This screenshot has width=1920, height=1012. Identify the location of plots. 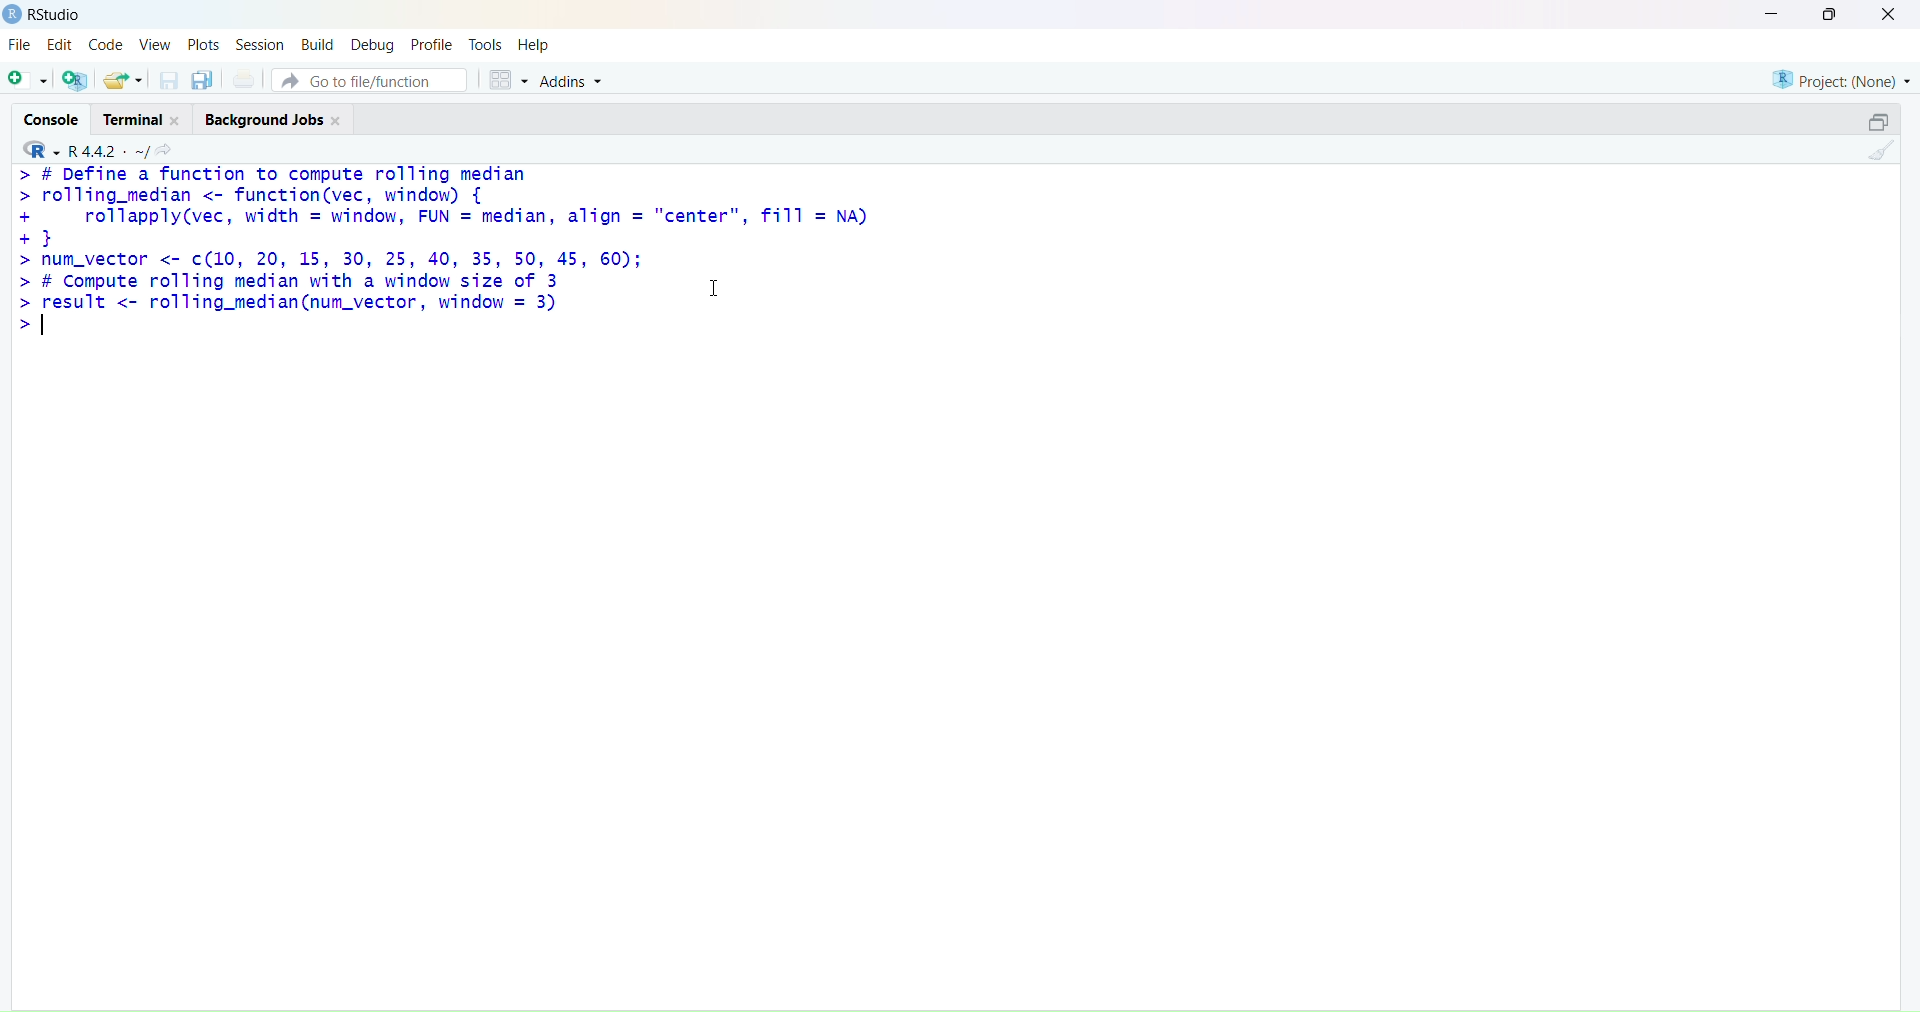
(206, 45).